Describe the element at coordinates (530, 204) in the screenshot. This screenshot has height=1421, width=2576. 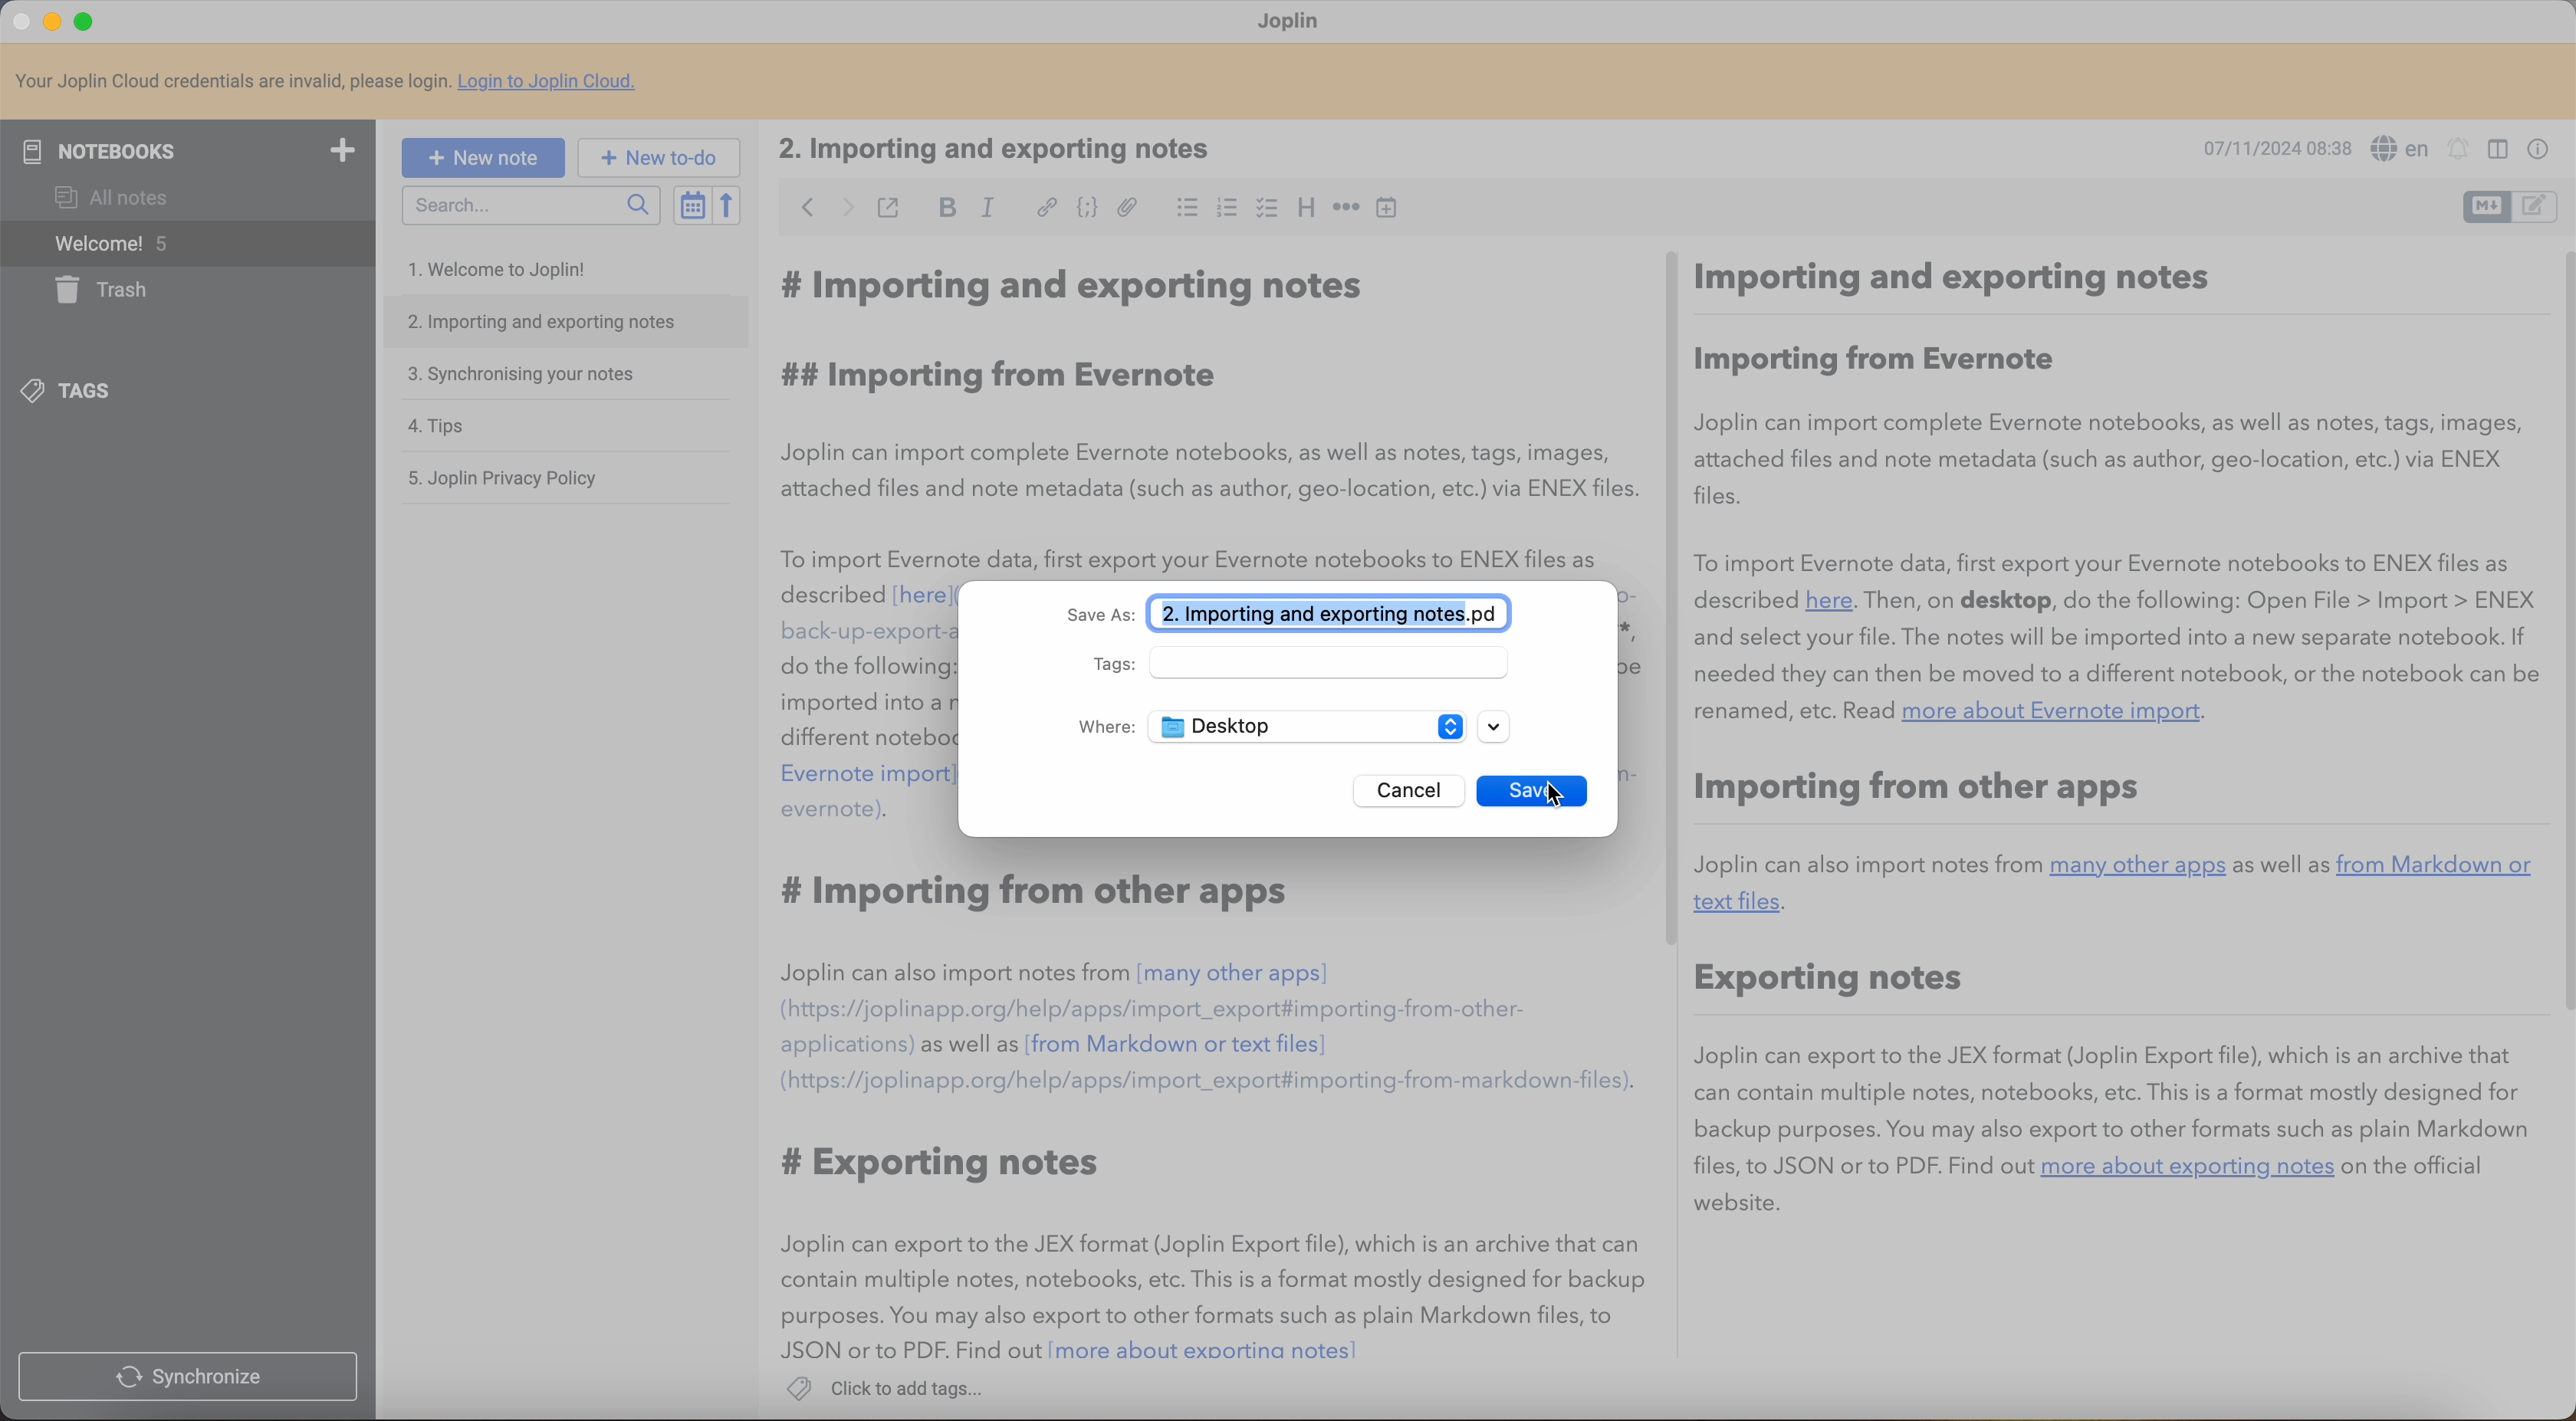
I see `search bar` at that location.